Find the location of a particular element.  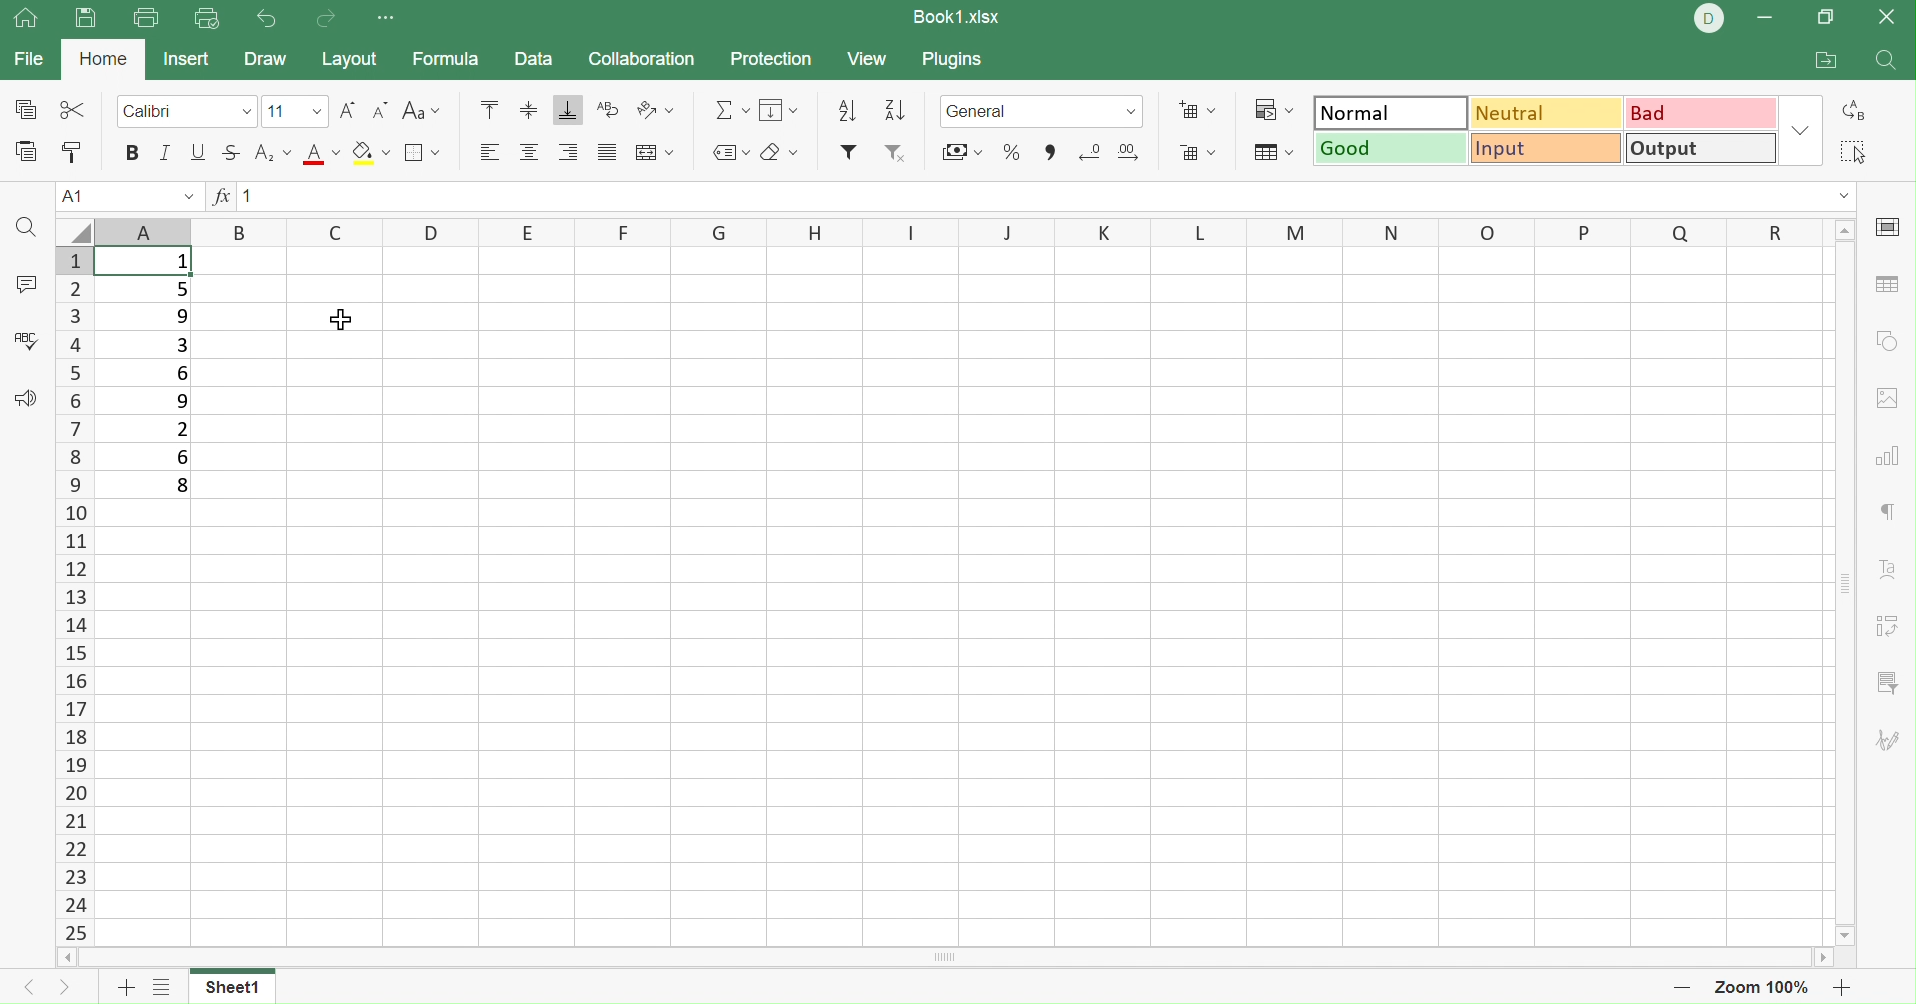

Fill color is located at coordinates (369, 151).